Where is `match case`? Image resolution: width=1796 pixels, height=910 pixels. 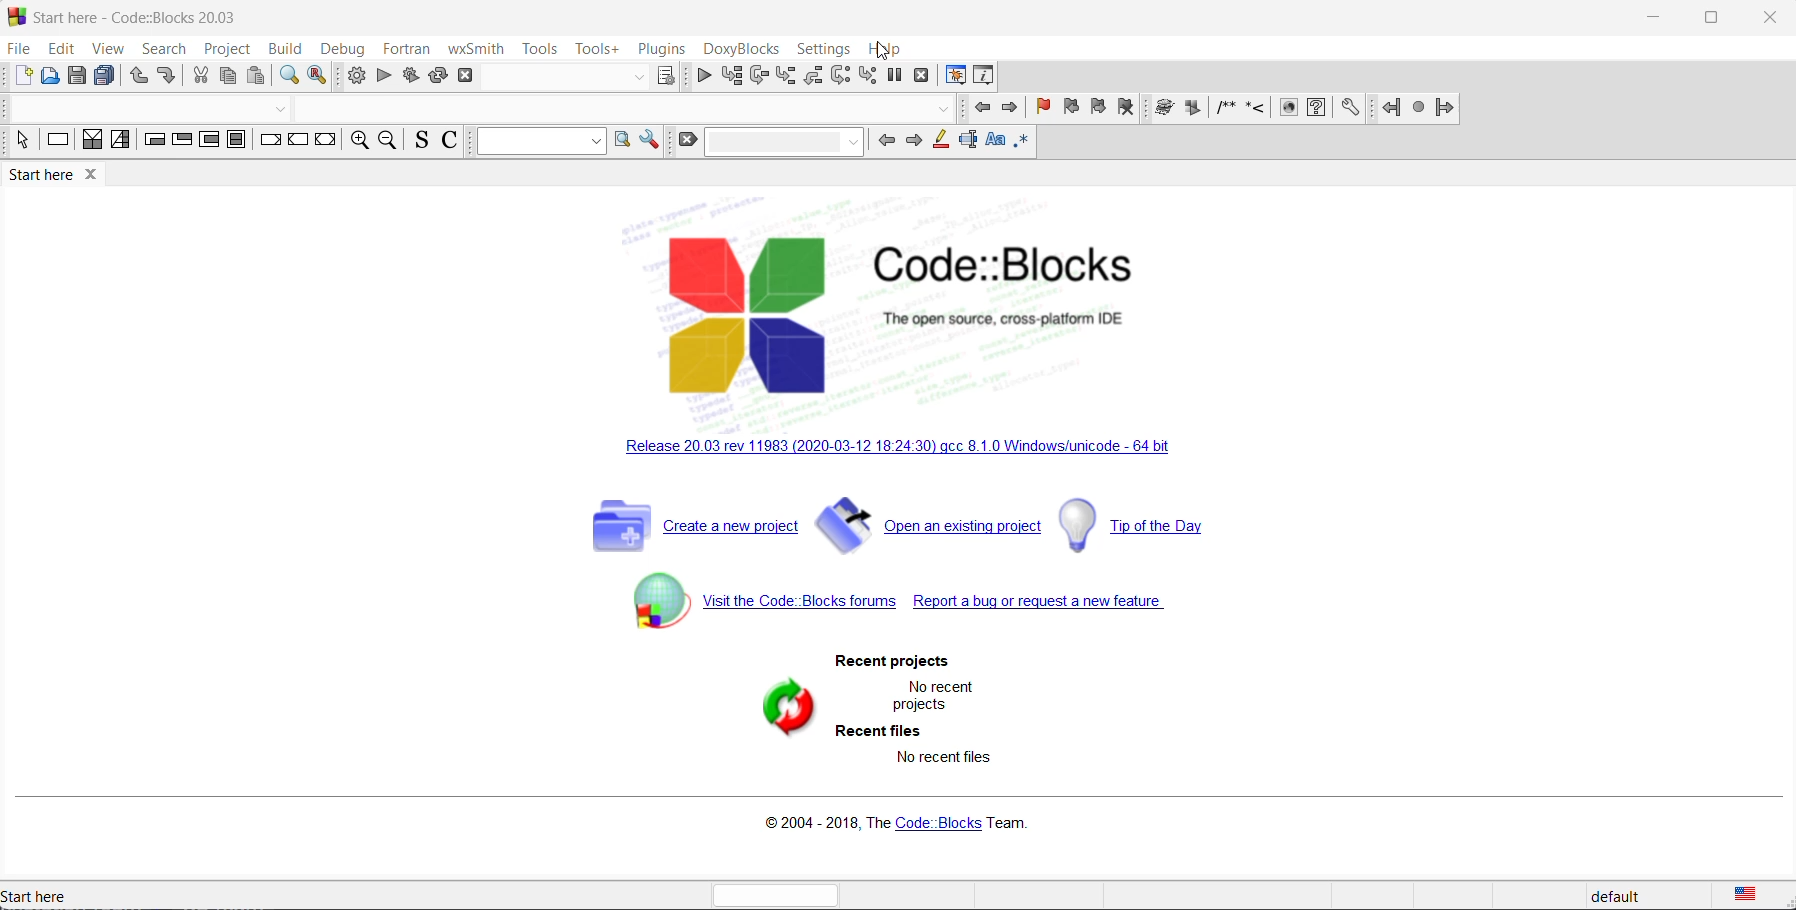
match case is located at coordinates (999, 141).